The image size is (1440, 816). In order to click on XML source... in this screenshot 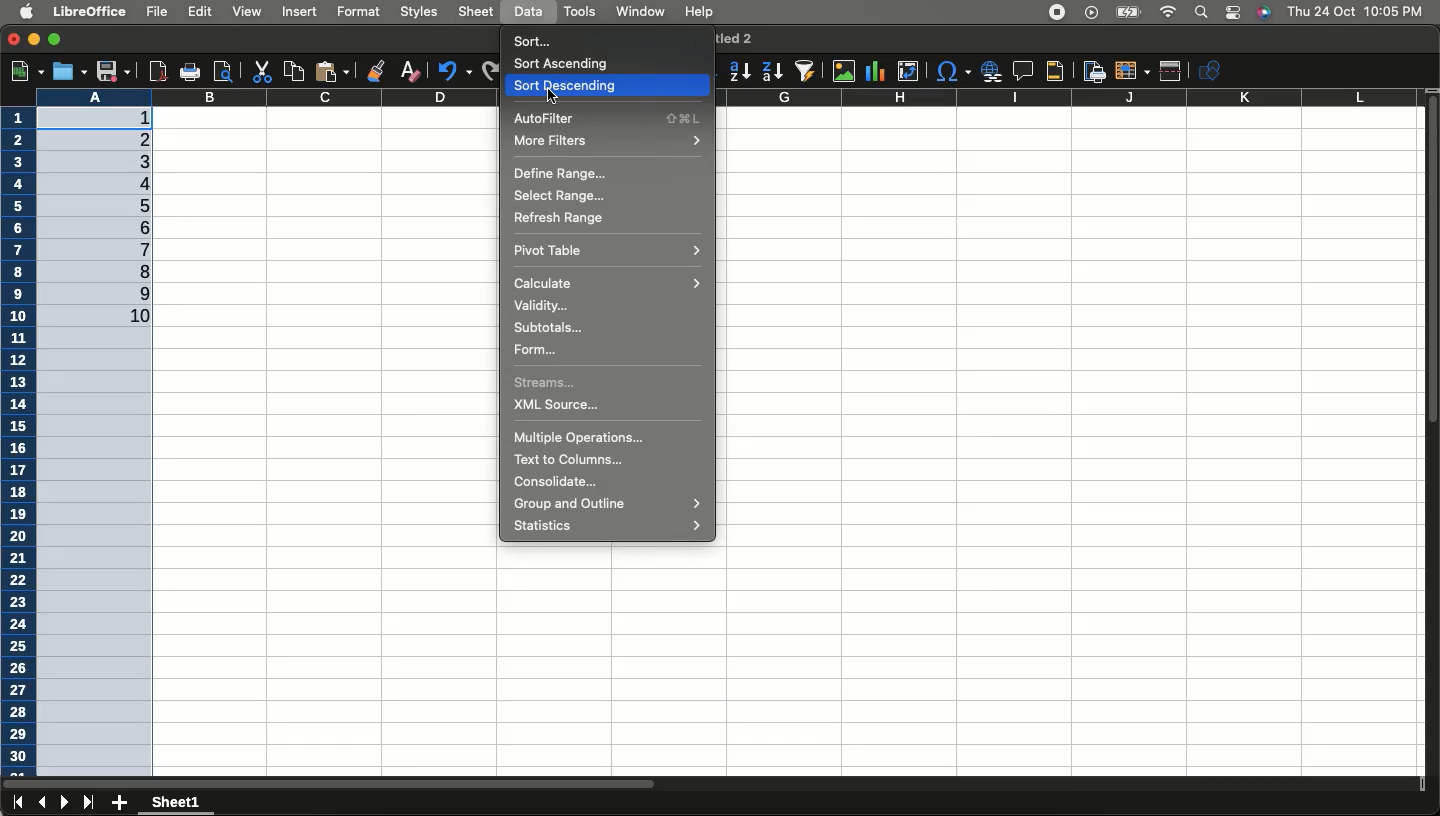, I will do `click(562, 406)`.